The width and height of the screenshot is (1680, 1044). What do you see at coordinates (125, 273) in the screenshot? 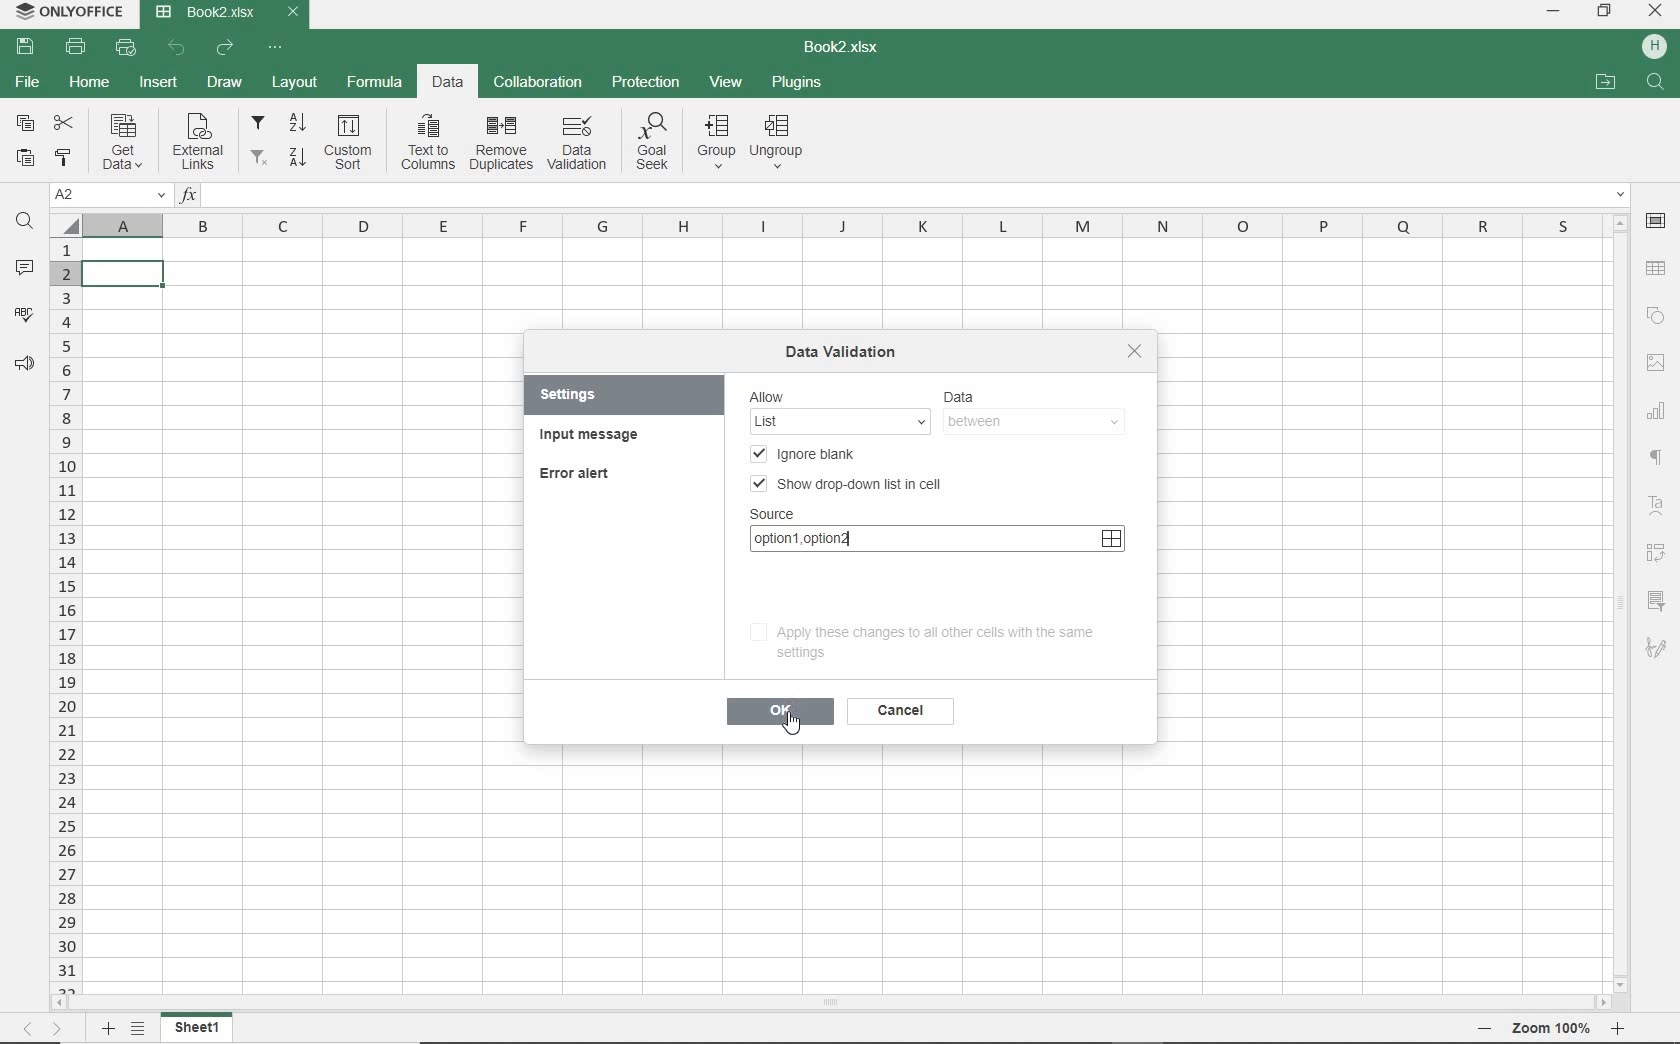
I see `SELECTED cell` at bounding box center [125, 273].